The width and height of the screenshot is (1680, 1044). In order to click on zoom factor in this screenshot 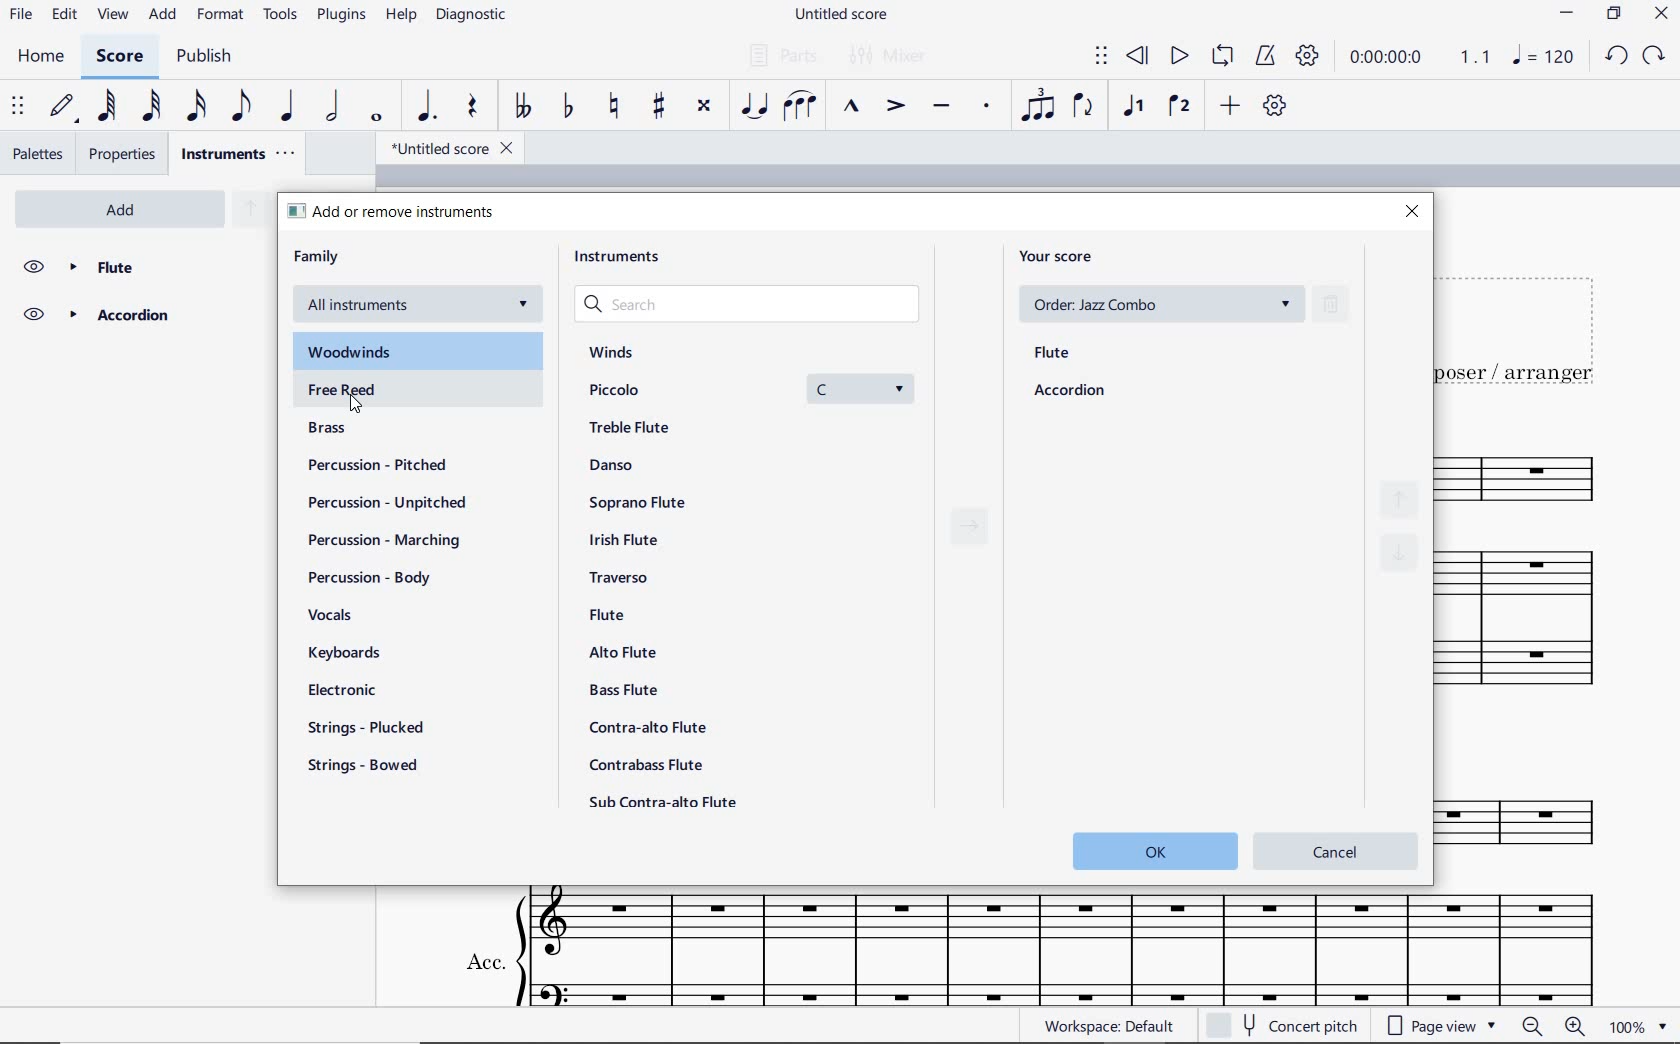, I will do `click(1624, 1028)`.